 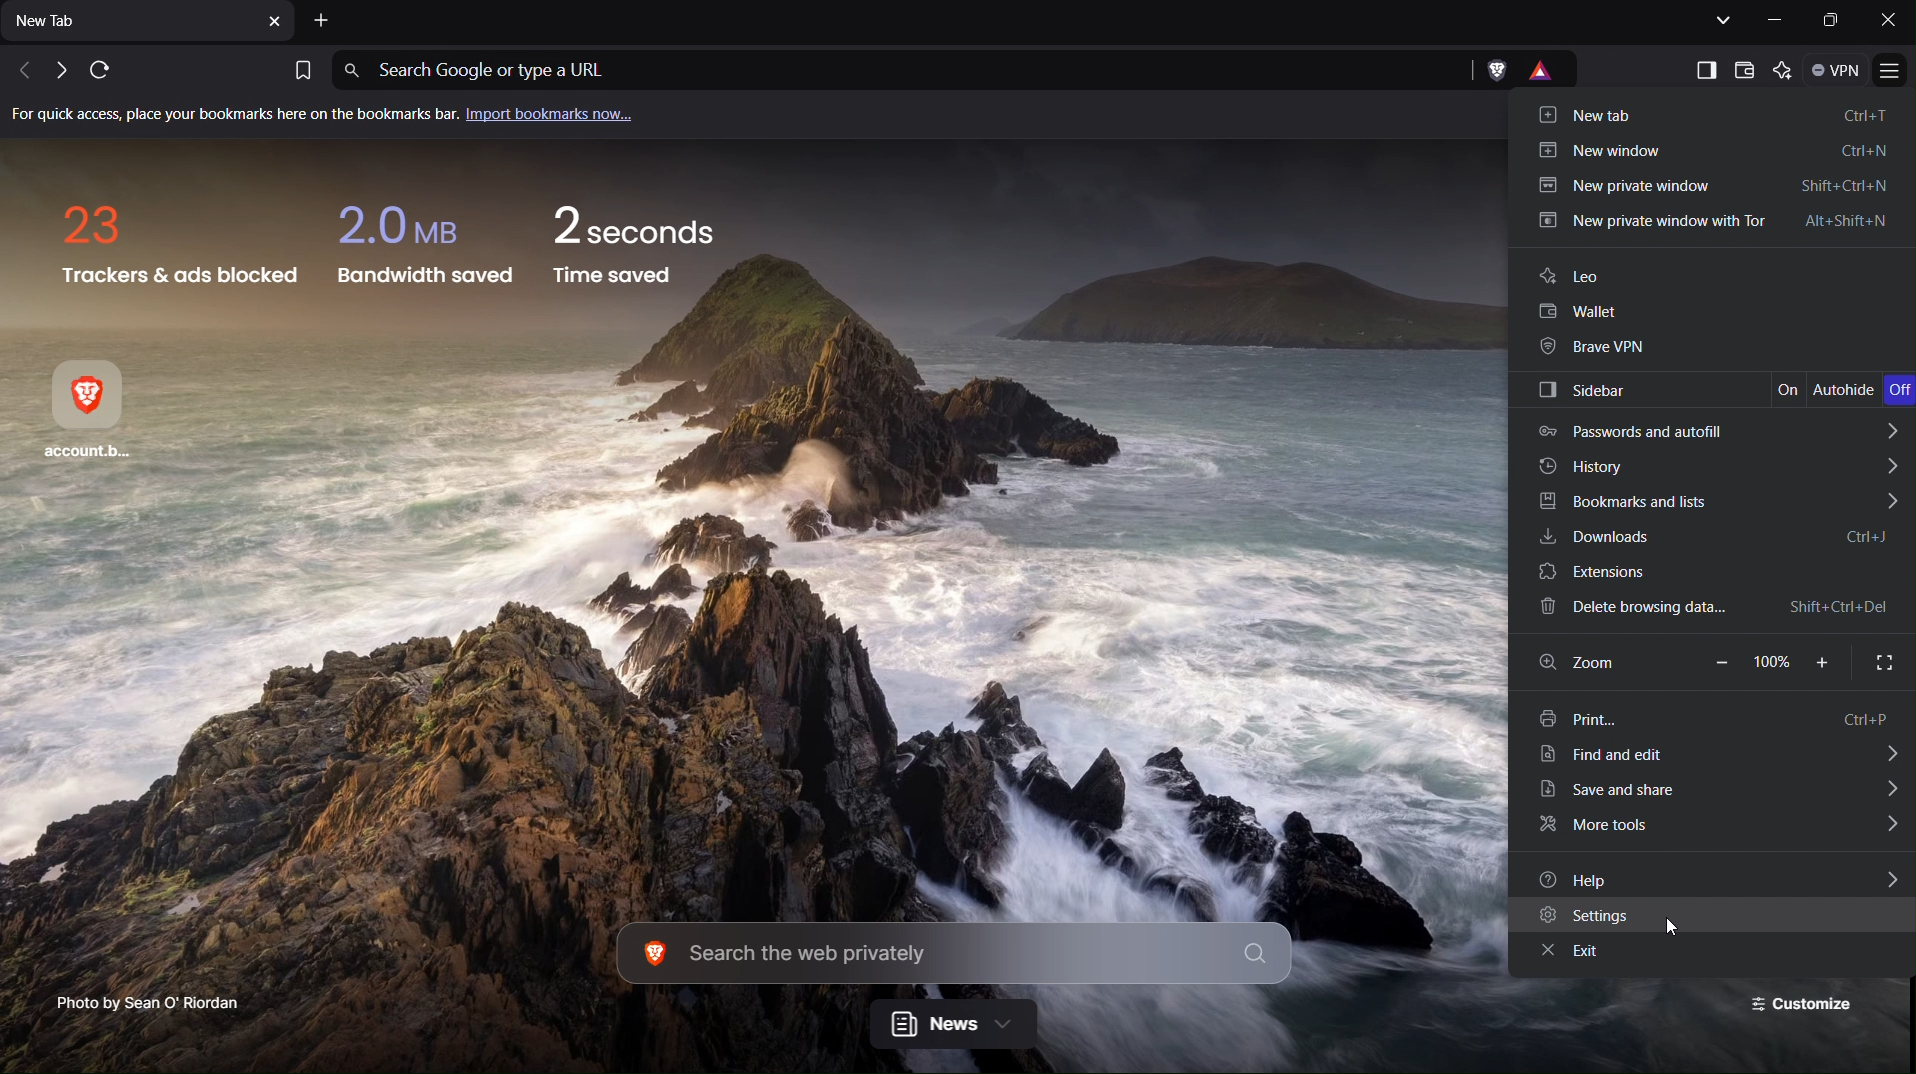 What do you see at coordinates (1714, 828) in the screenshot?
I see `More tools` at bounding box center [1714, 828].